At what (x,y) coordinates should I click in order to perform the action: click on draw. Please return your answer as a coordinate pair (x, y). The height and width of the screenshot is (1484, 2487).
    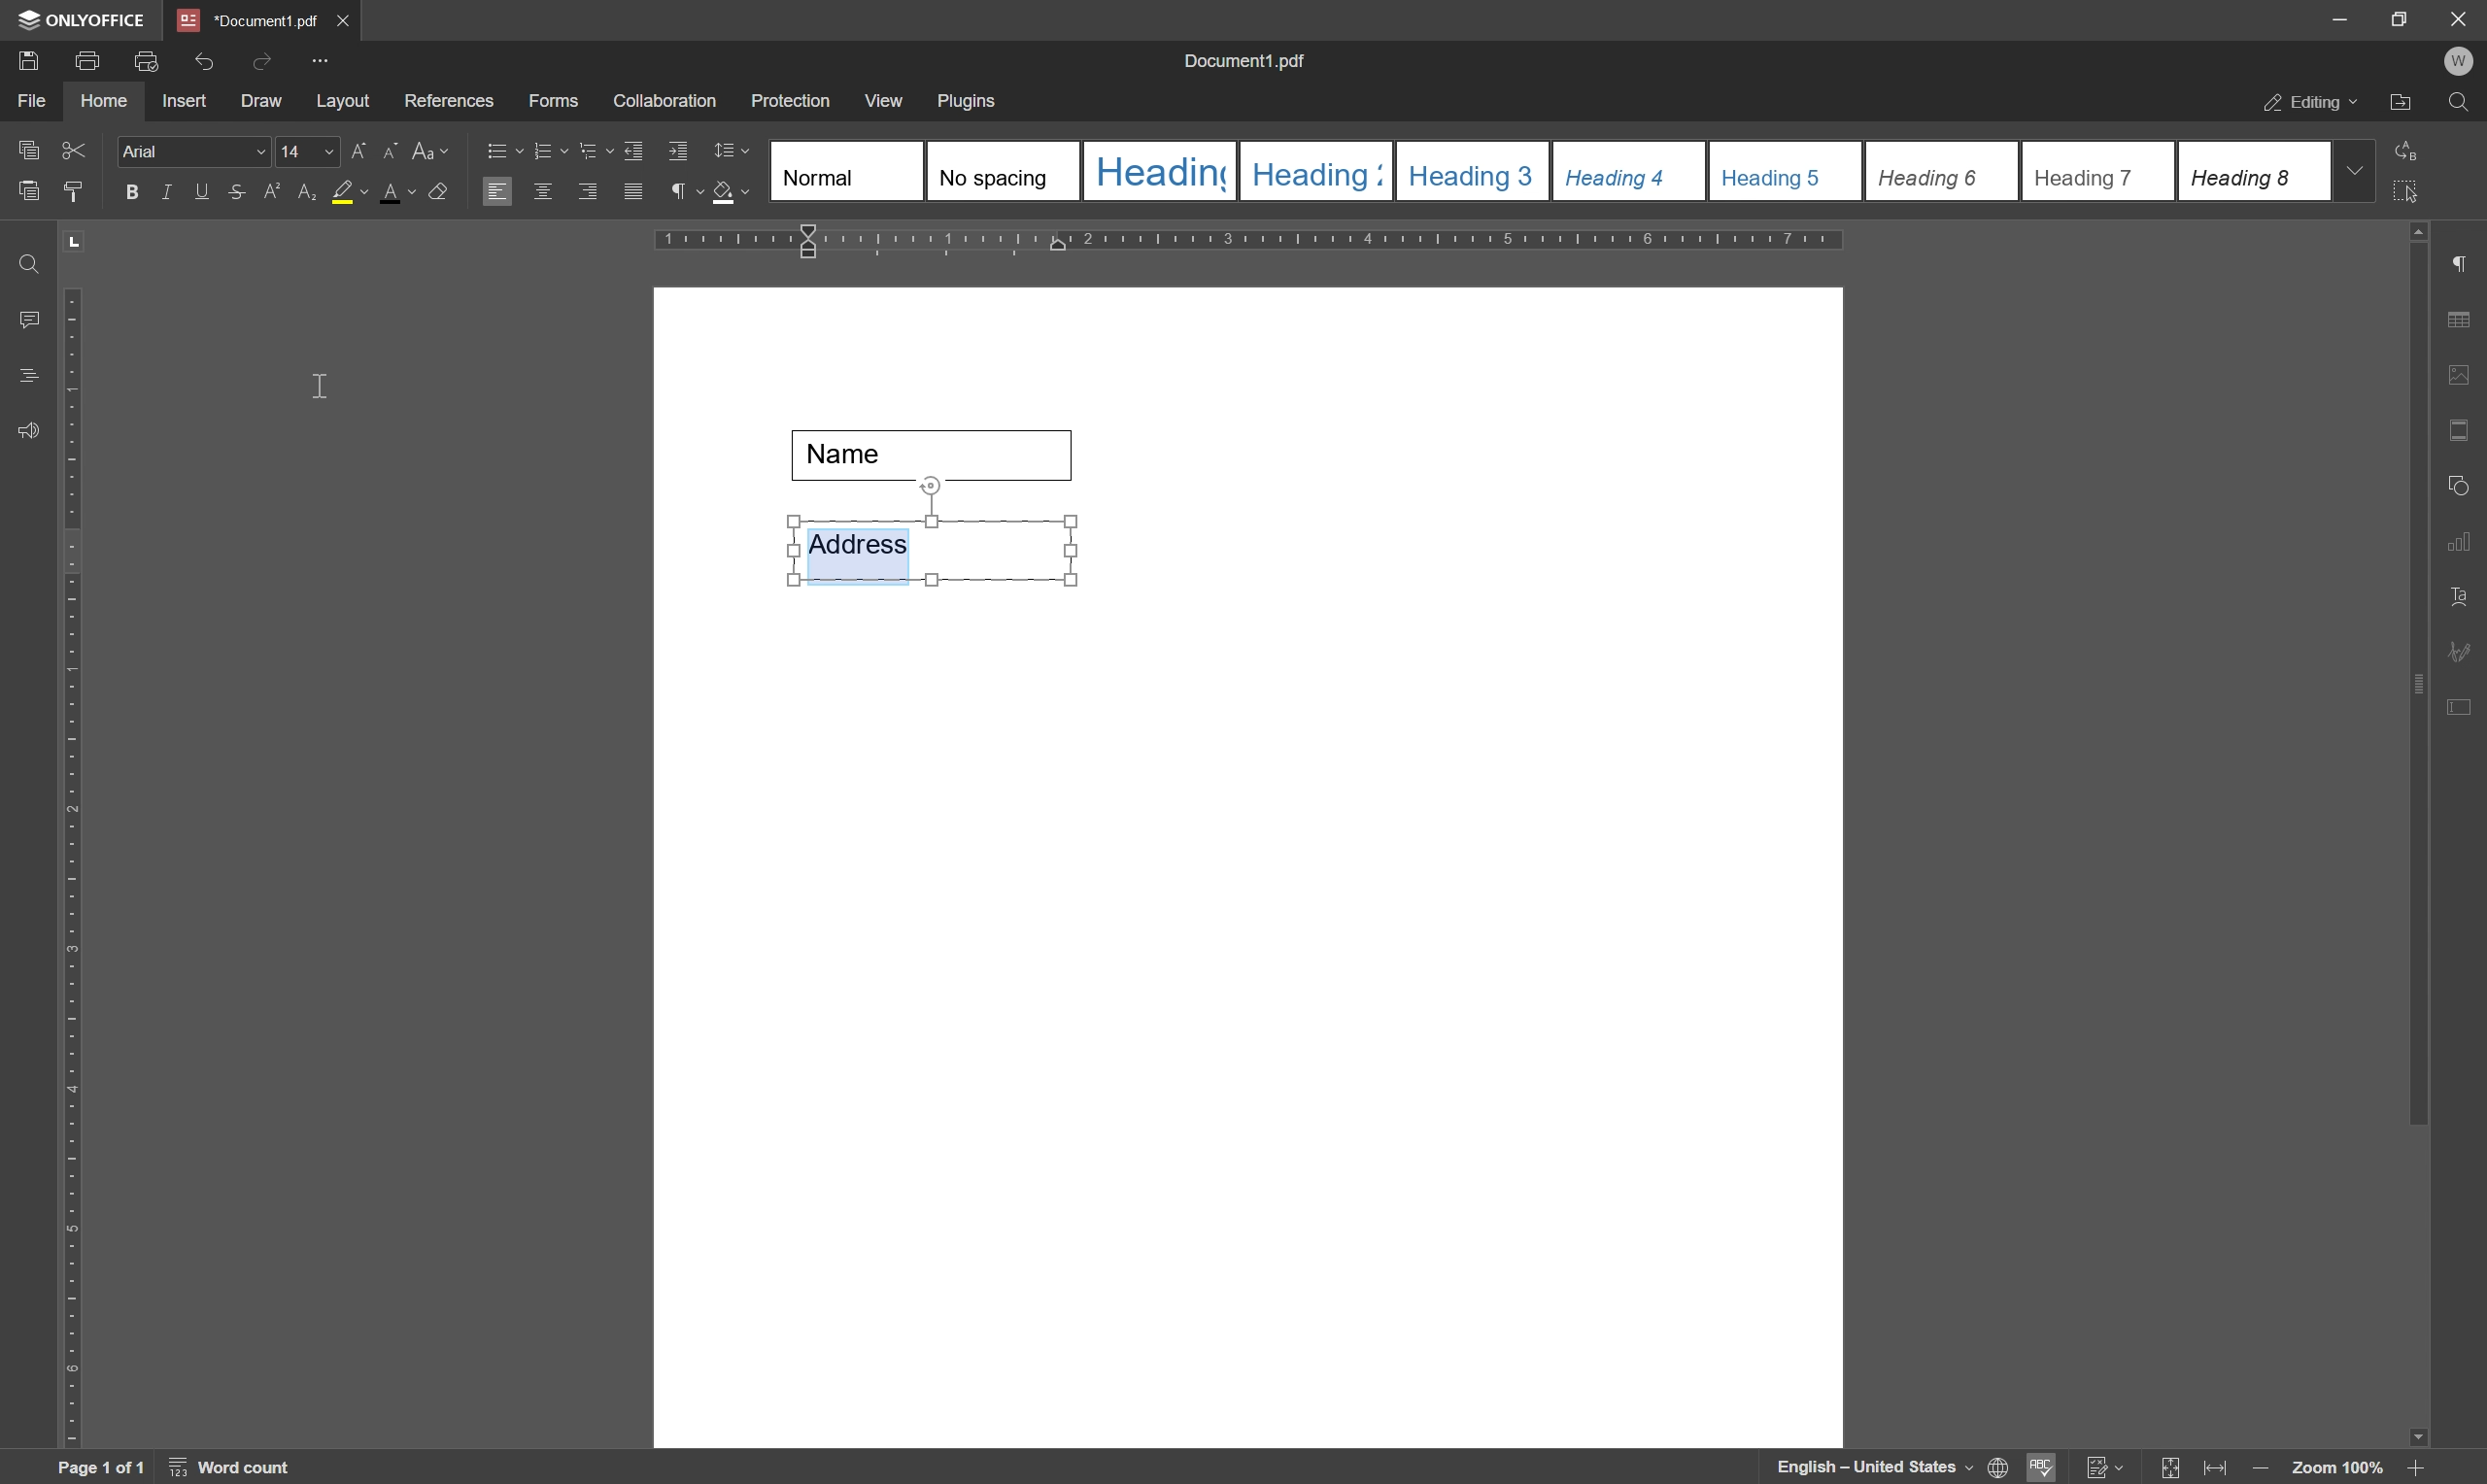
    Looking at the image, I should click on (261, 103).